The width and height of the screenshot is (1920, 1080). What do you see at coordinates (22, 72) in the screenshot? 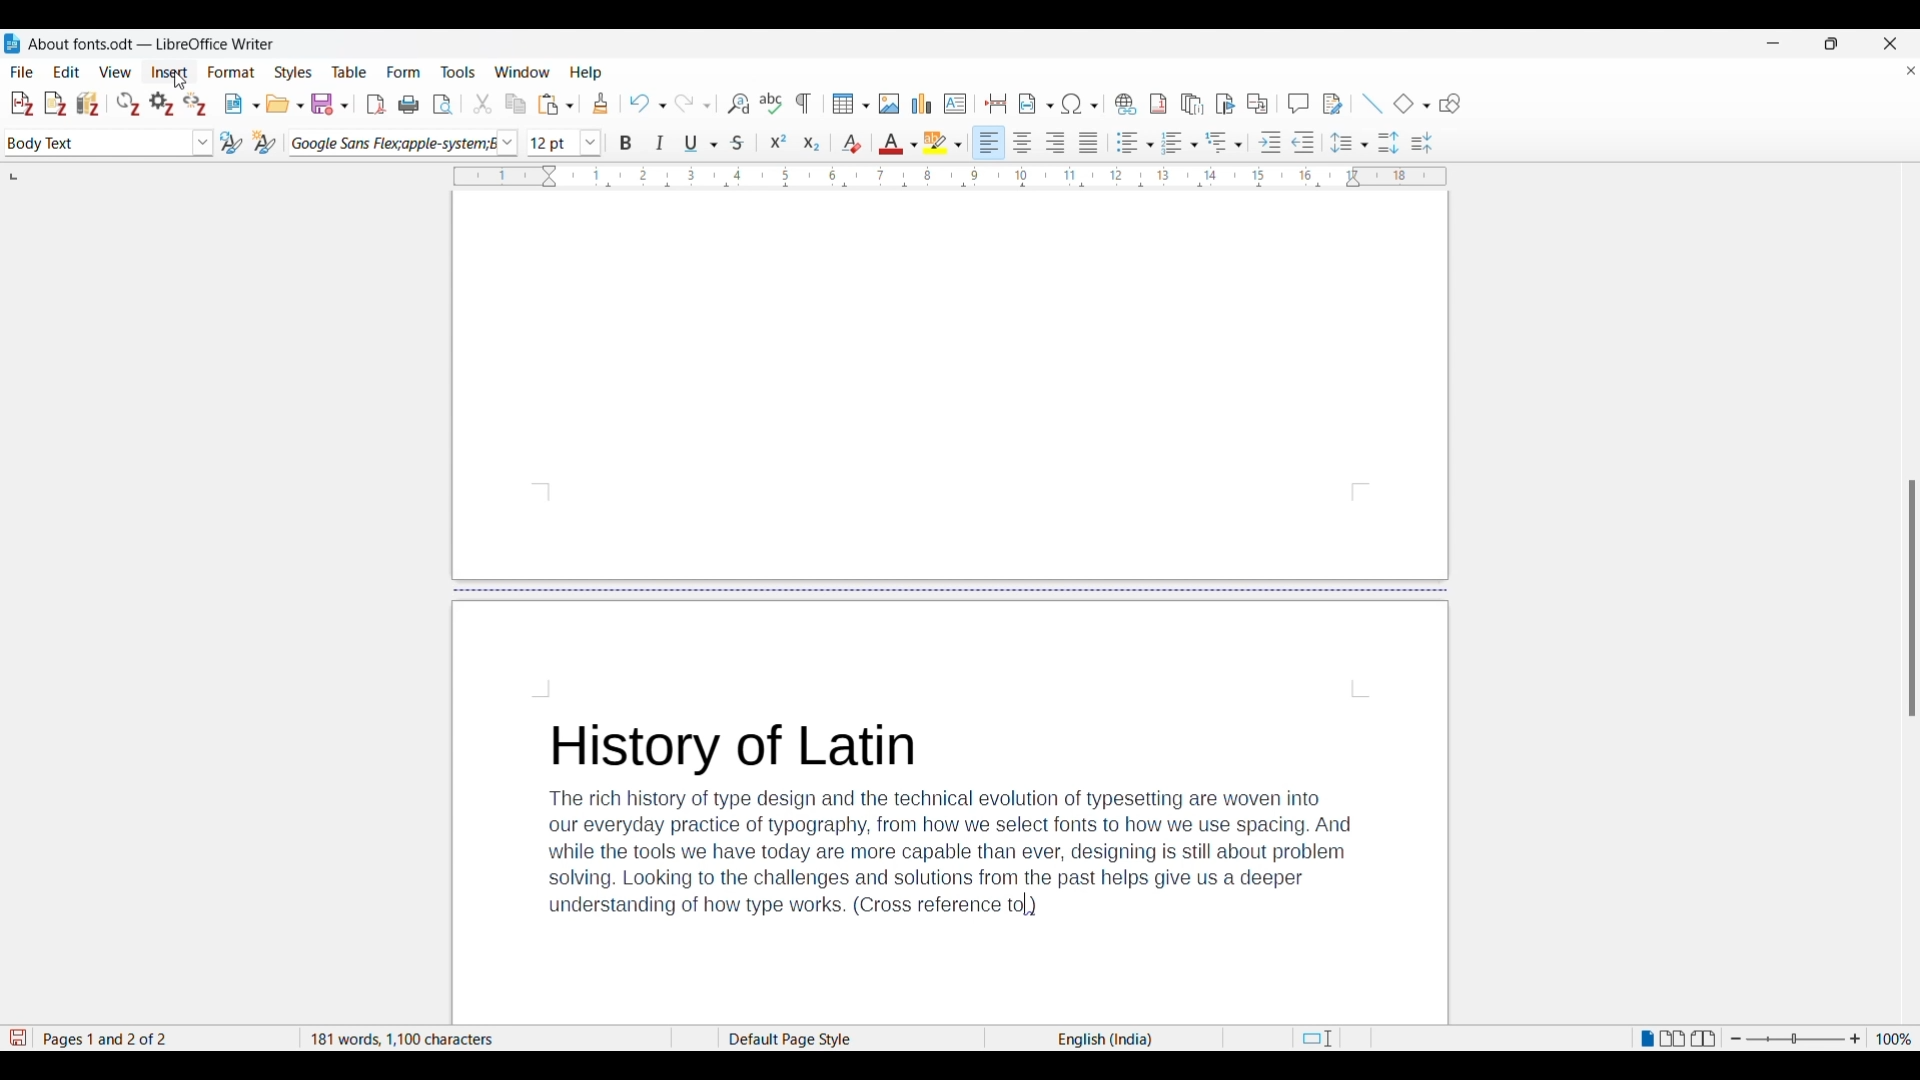
I see `File menu` at bounding box center [22, 72].